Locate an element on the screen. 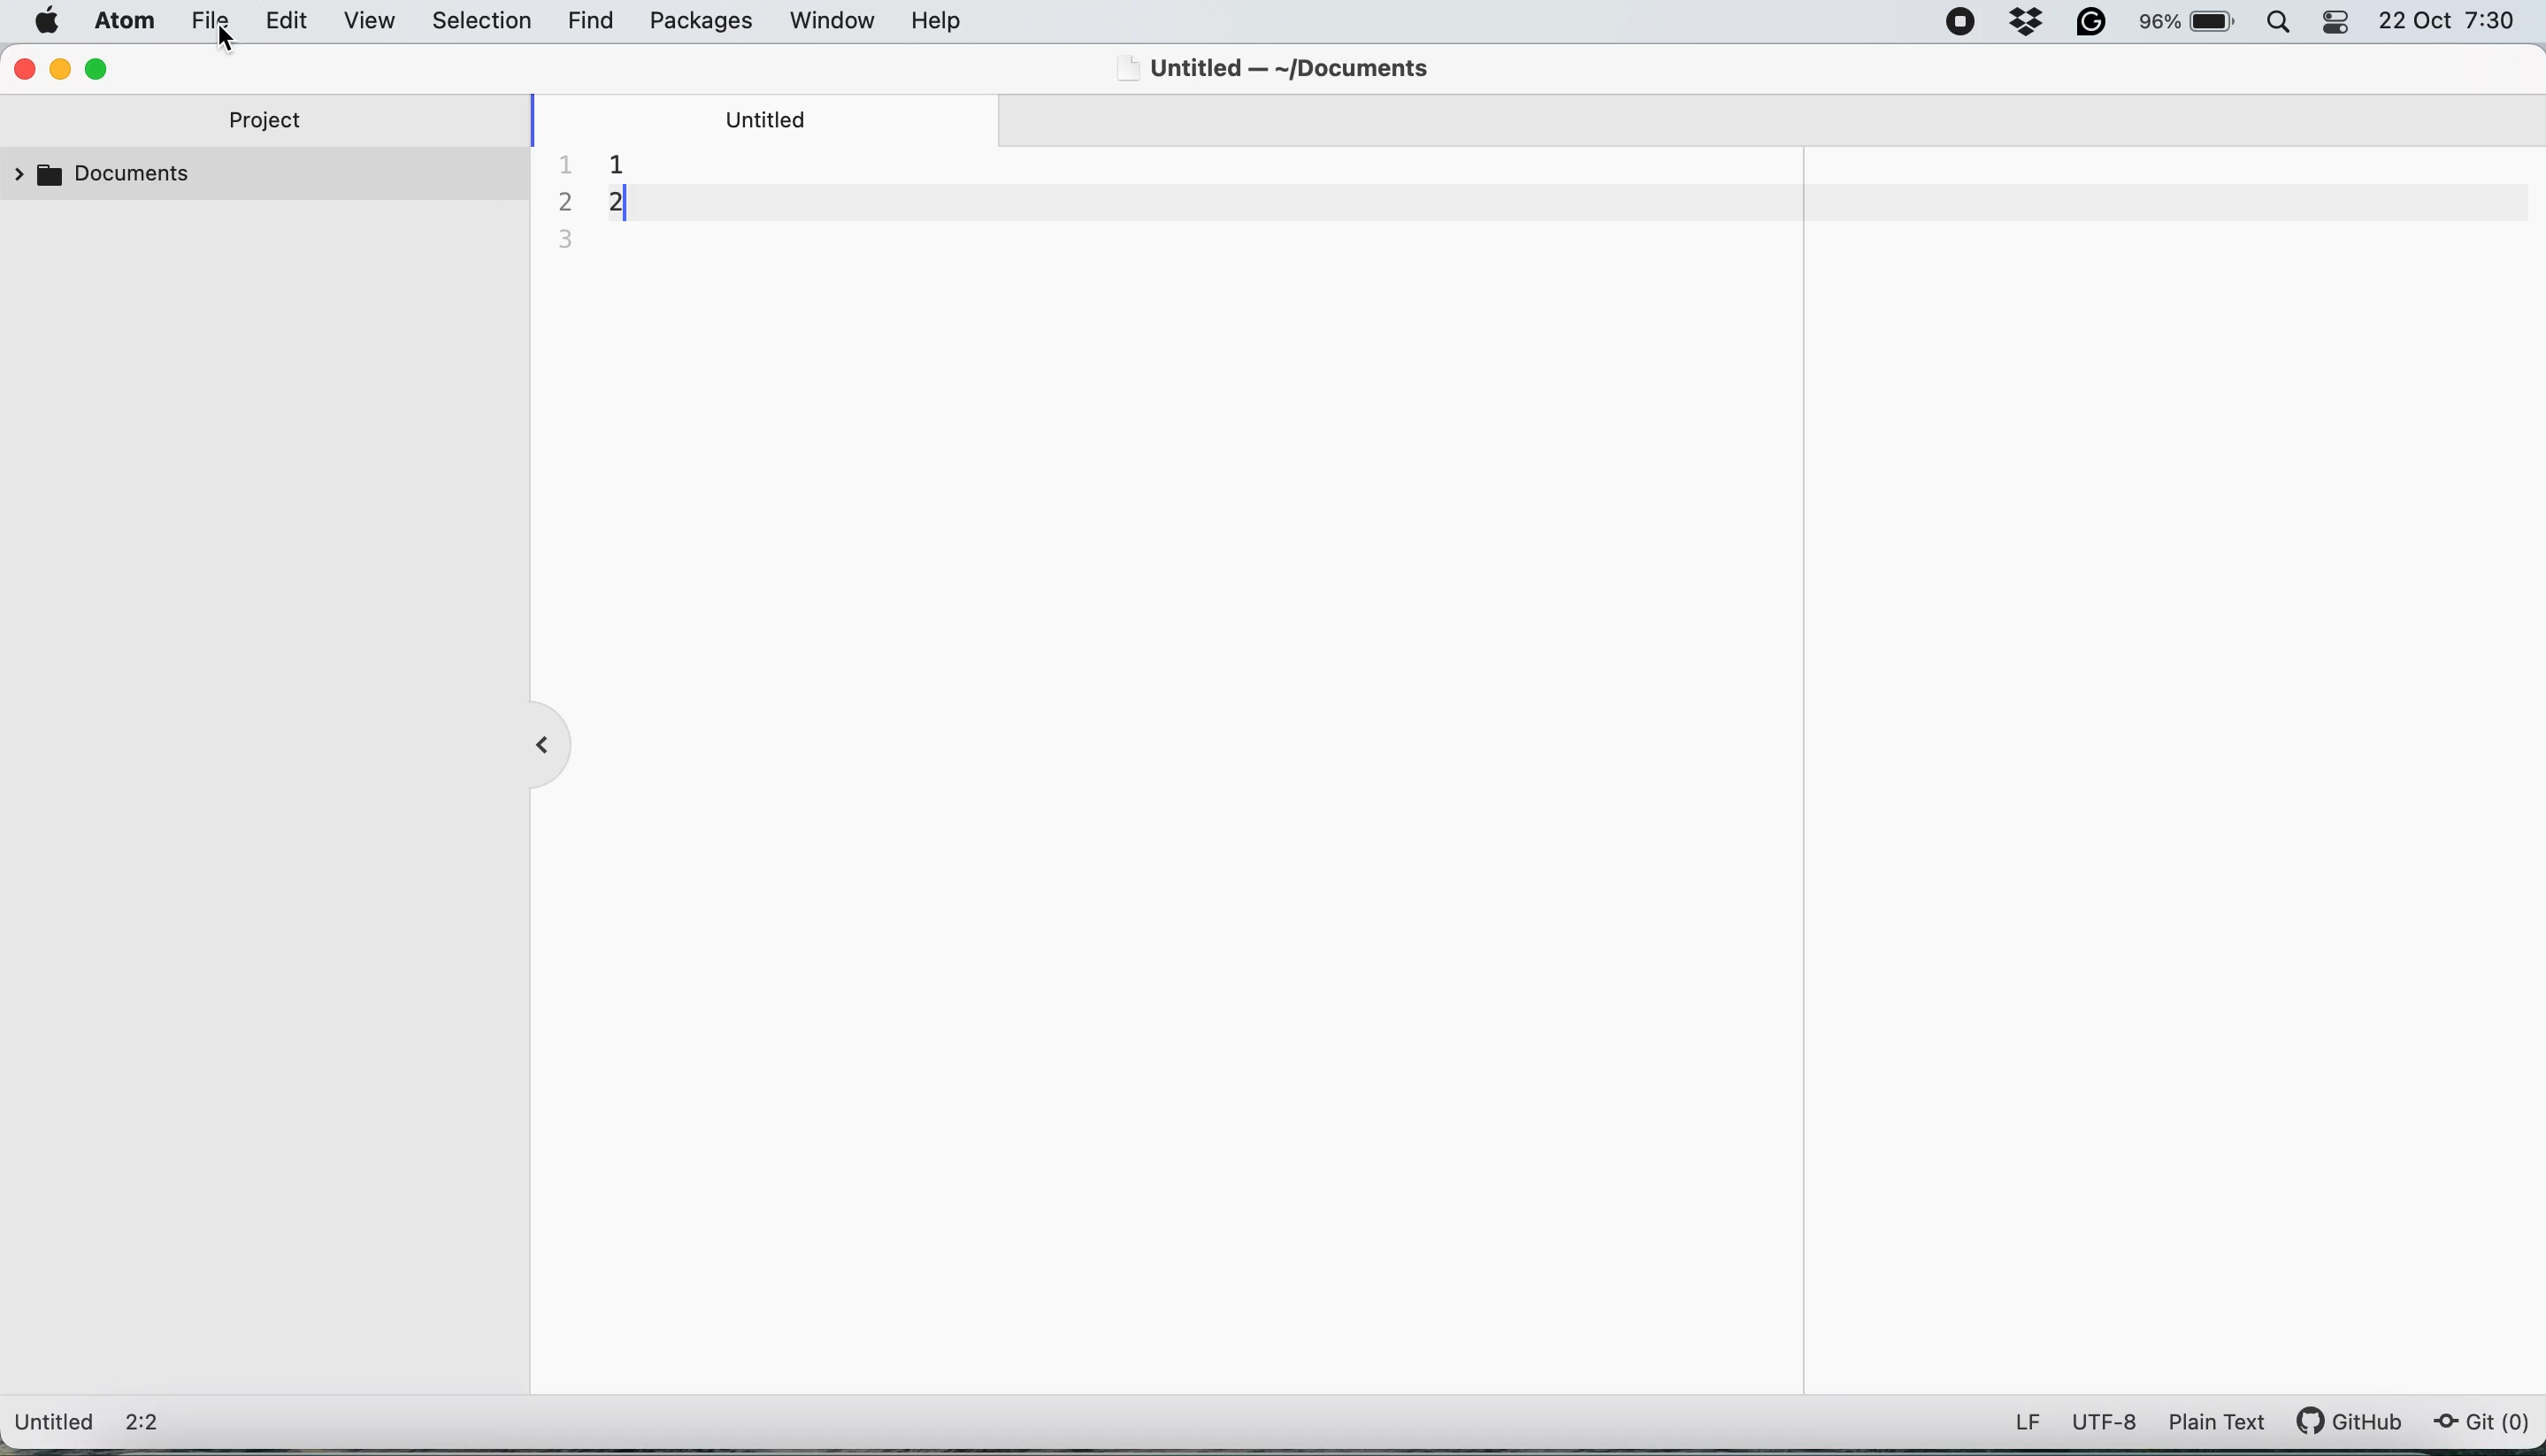  Untitled — ~/Documents is located at coordinates (1284, 65).